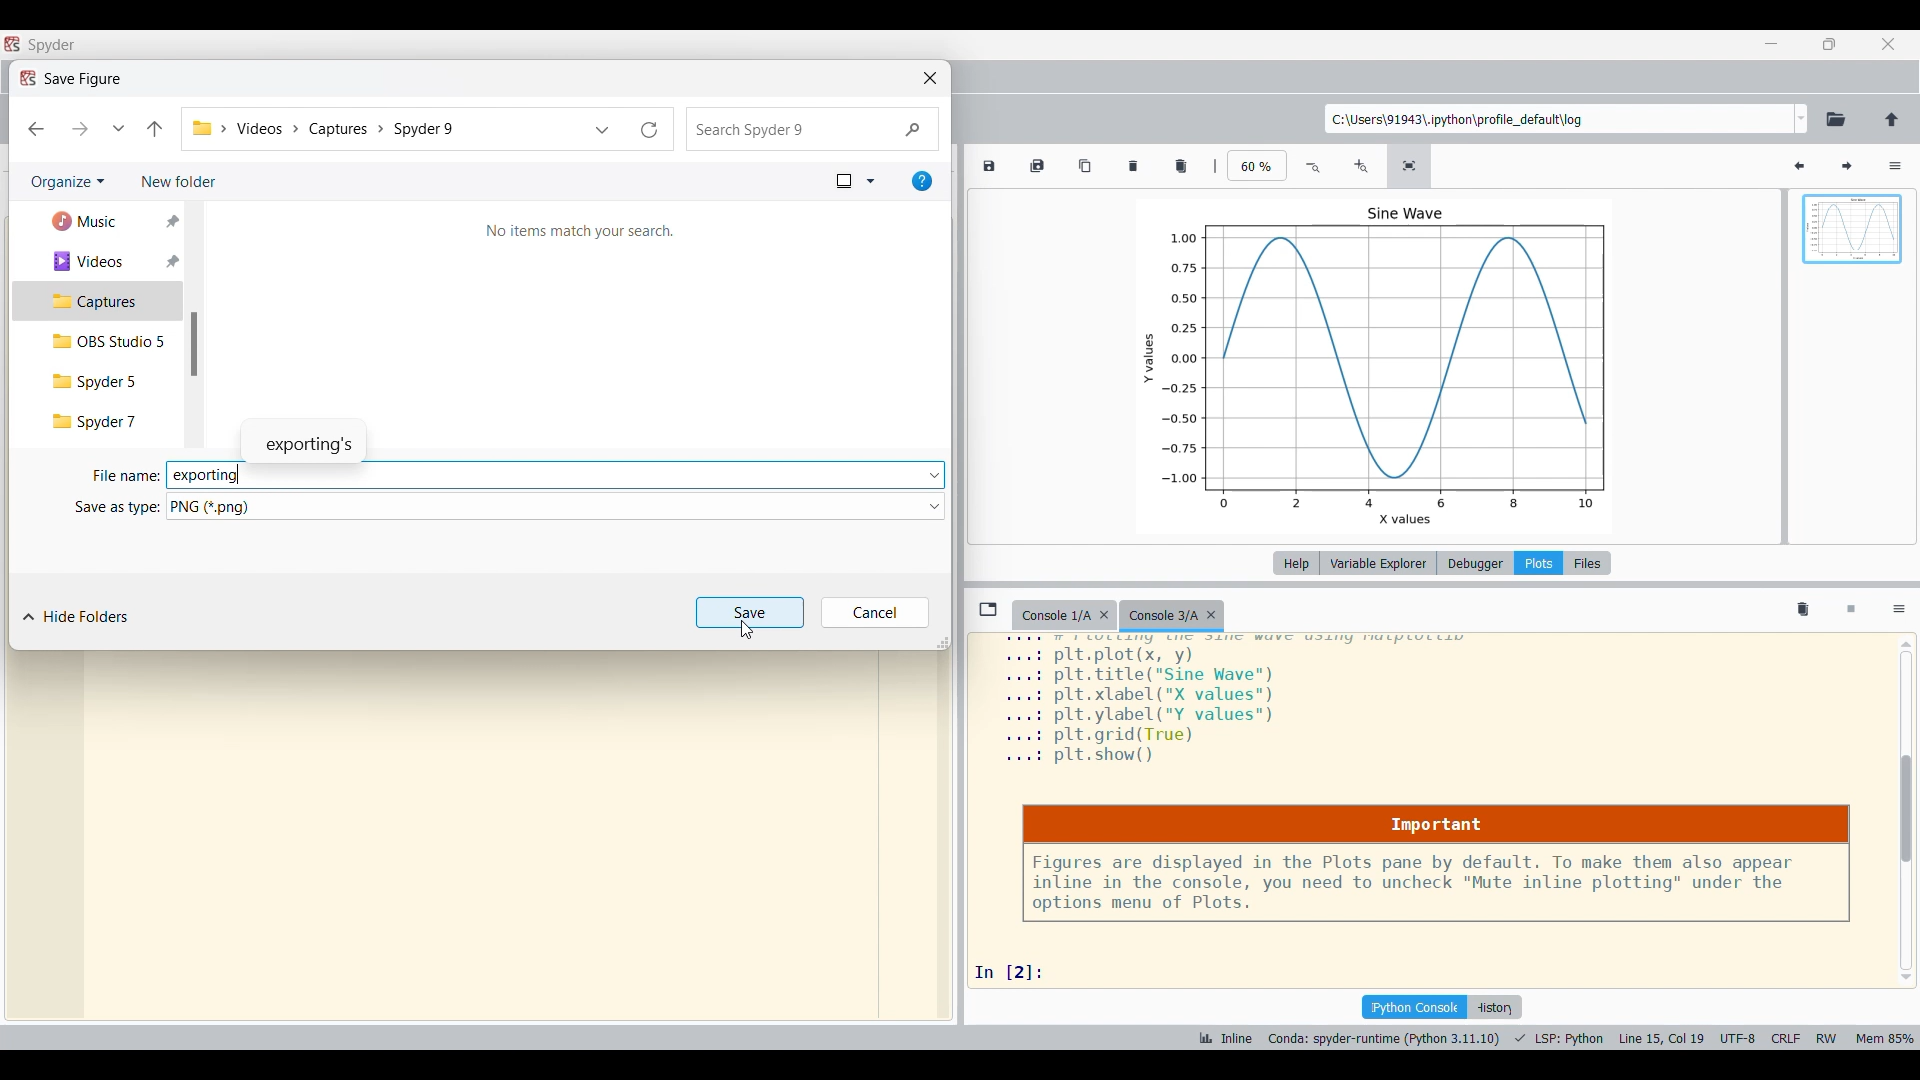  I want to click on title bar, so click(53, 45).